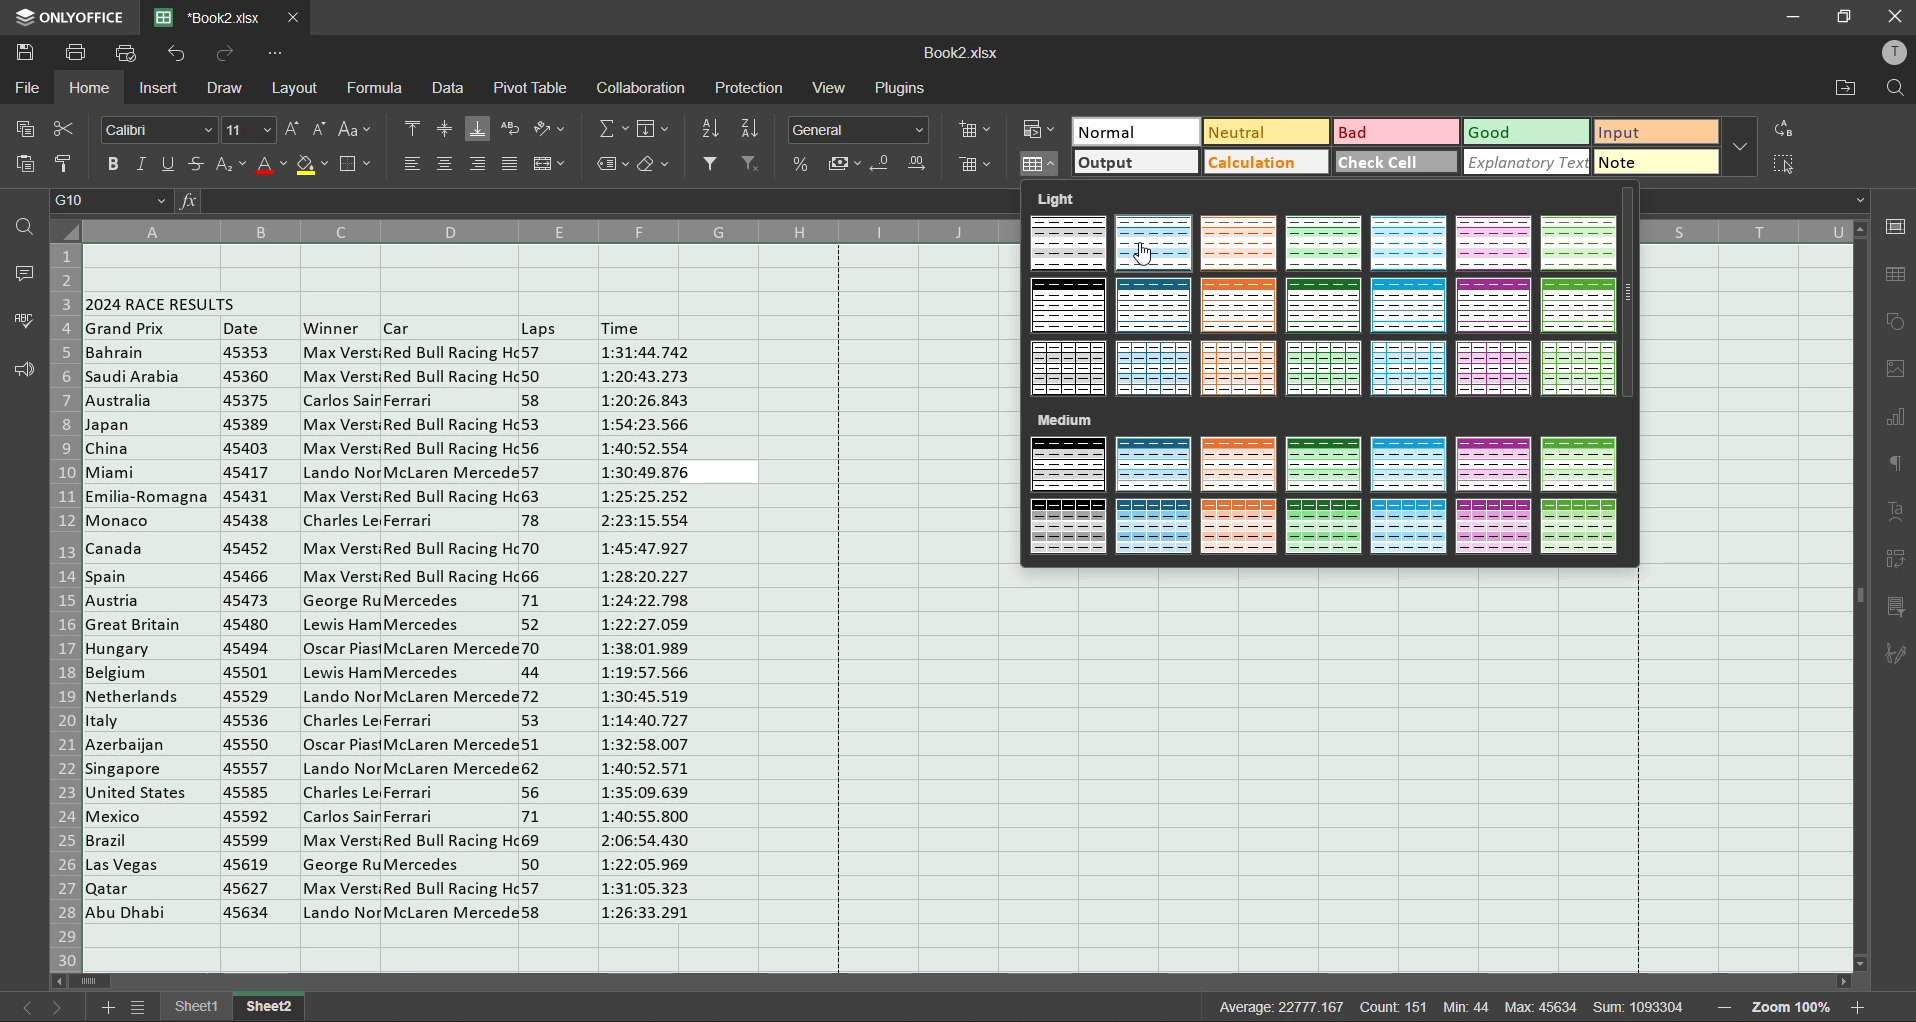  I want to click on previous, so click(19, 1005).